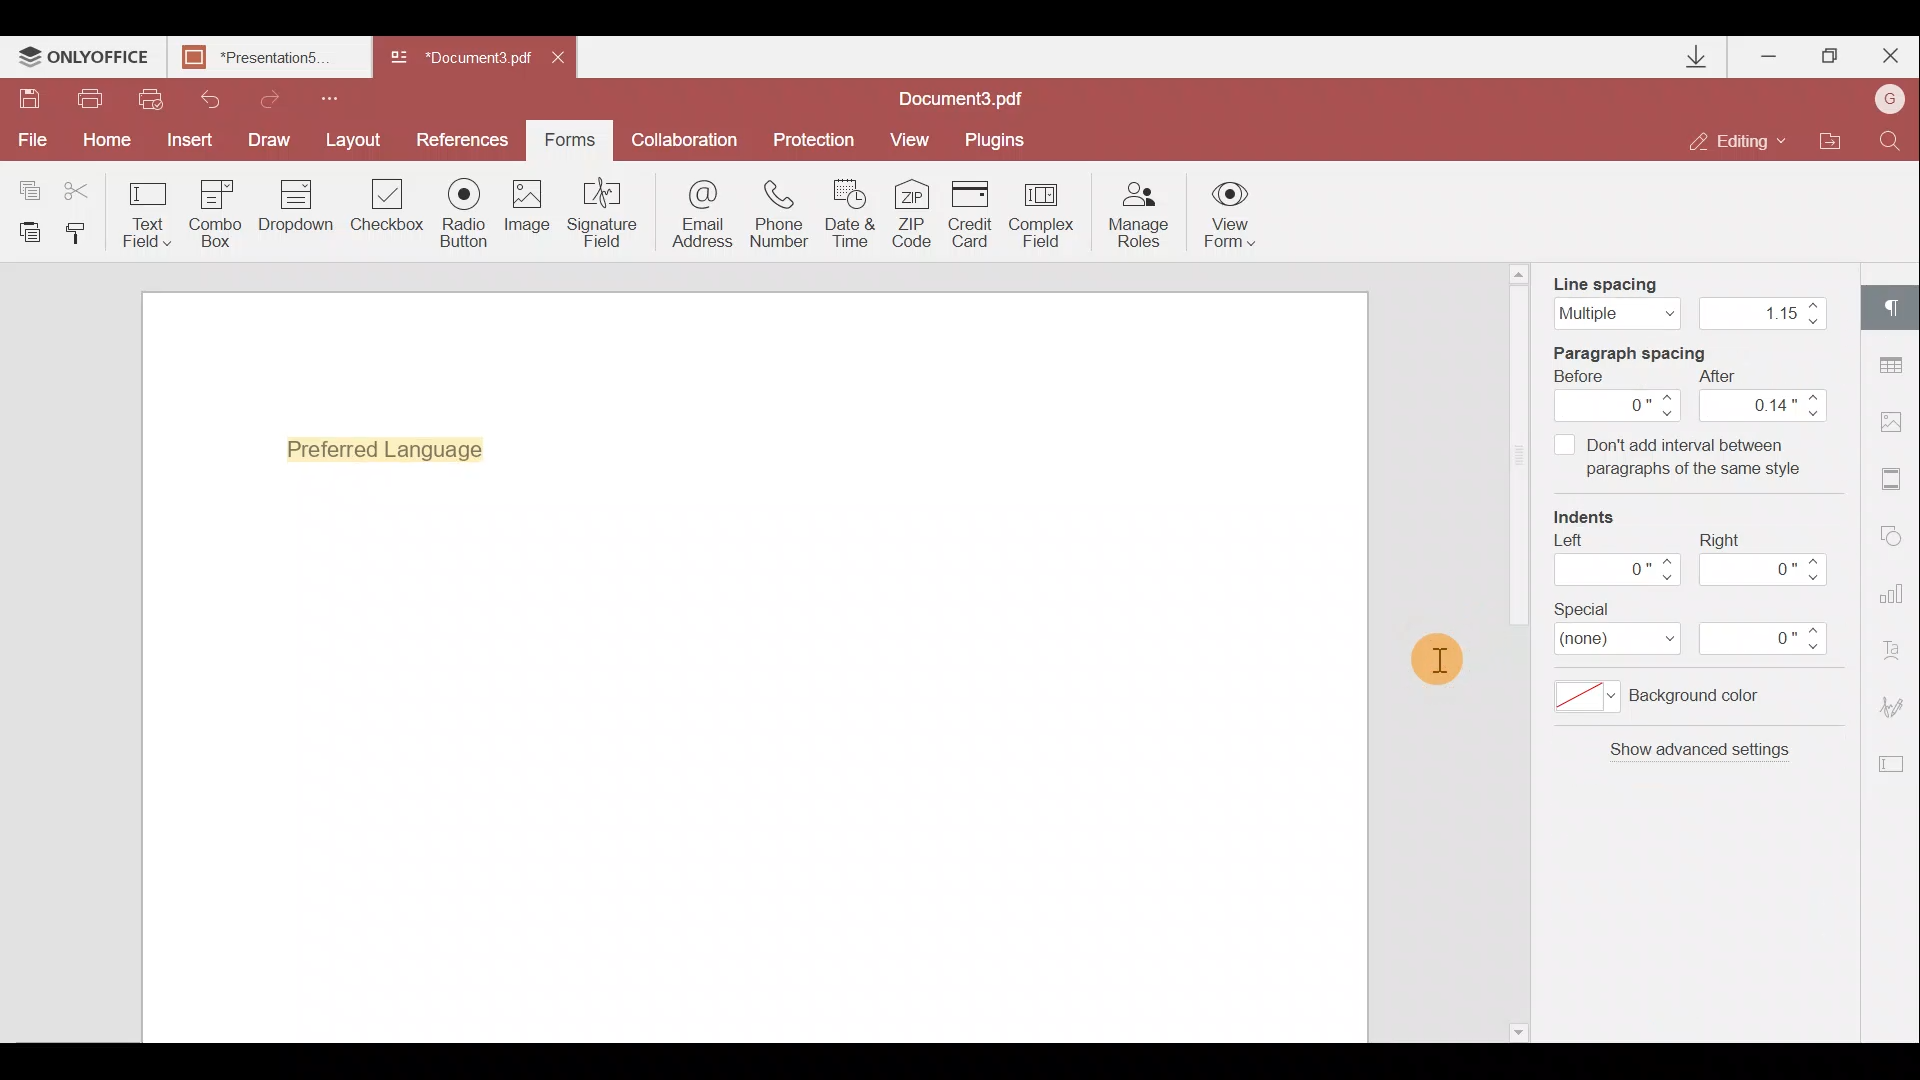 The height and width of the screenshot is (1080, 1920). What do you see at coordinates (852, 217) in the screenshot?
I see `Date & time` at bounding box center [852, 217].